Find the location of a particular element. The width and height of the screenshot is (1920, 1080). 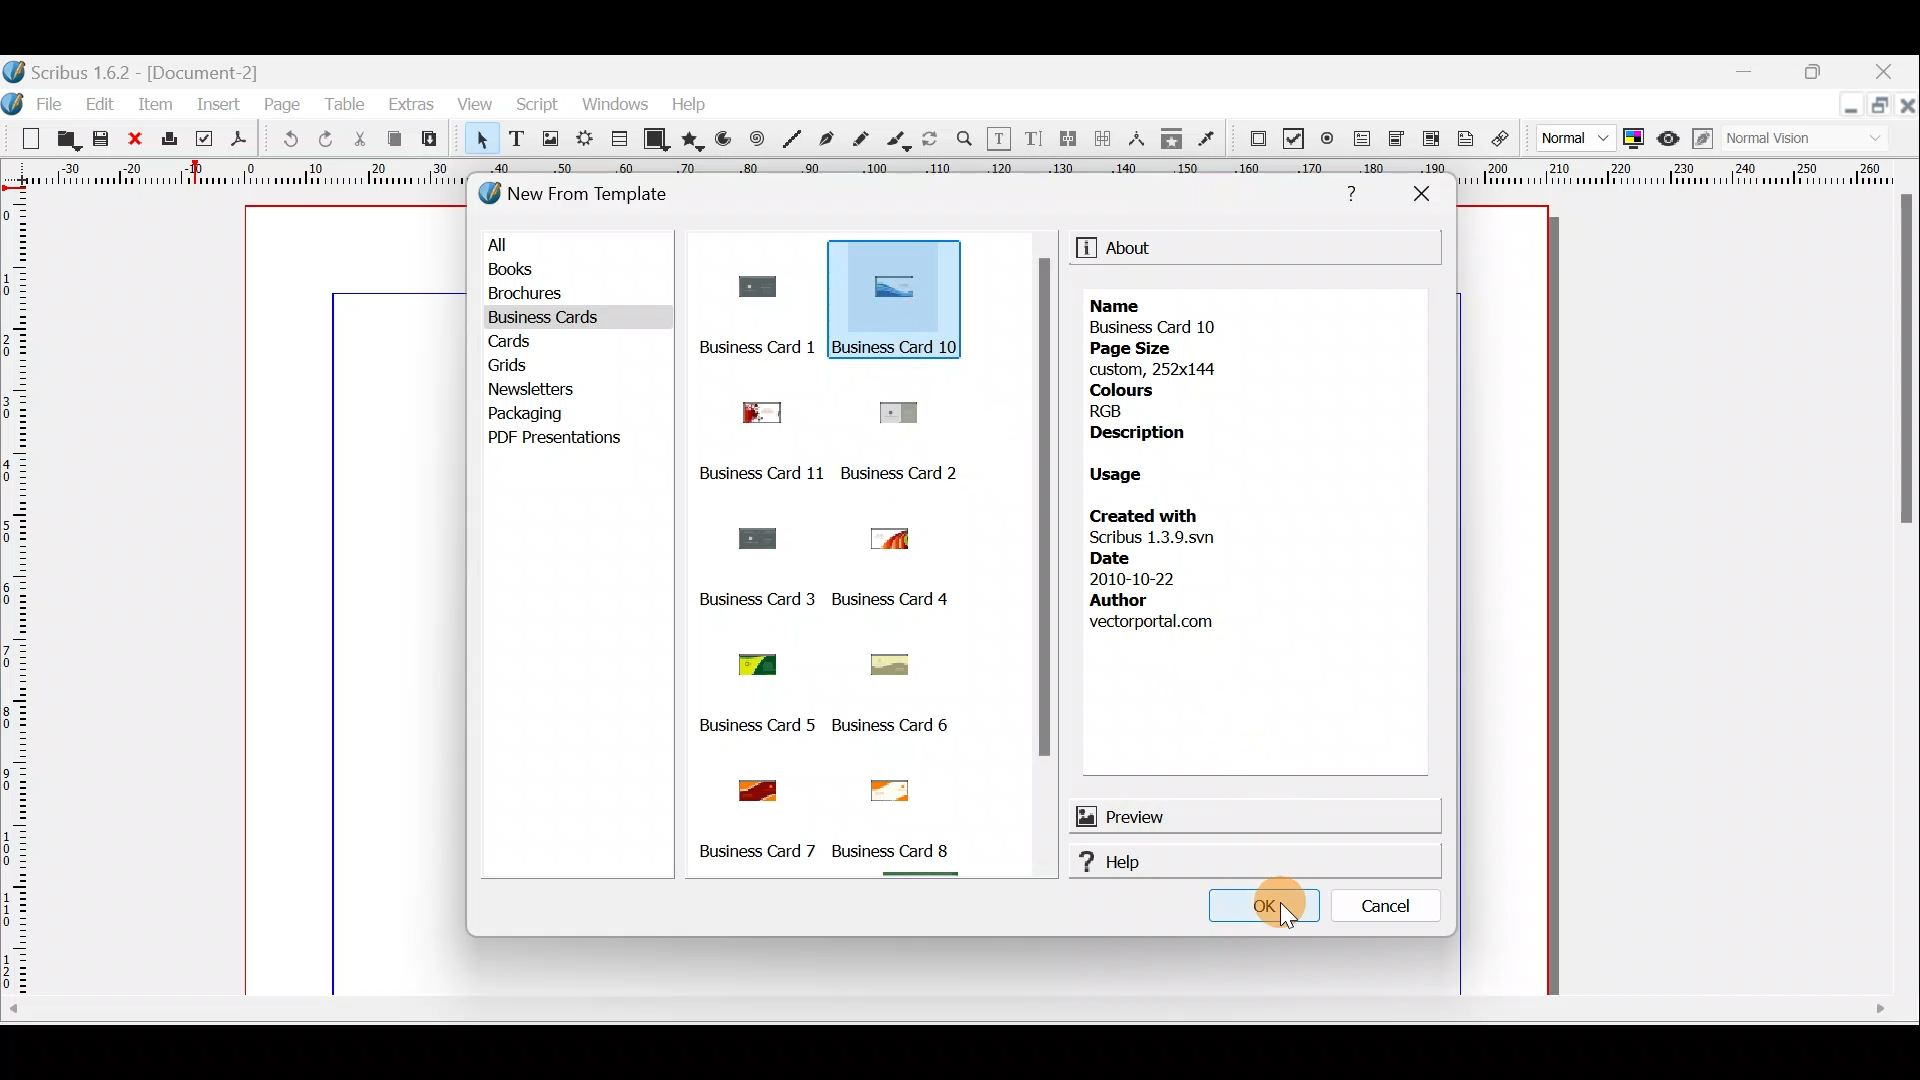

Business card image is located at coordinates (884, 539).